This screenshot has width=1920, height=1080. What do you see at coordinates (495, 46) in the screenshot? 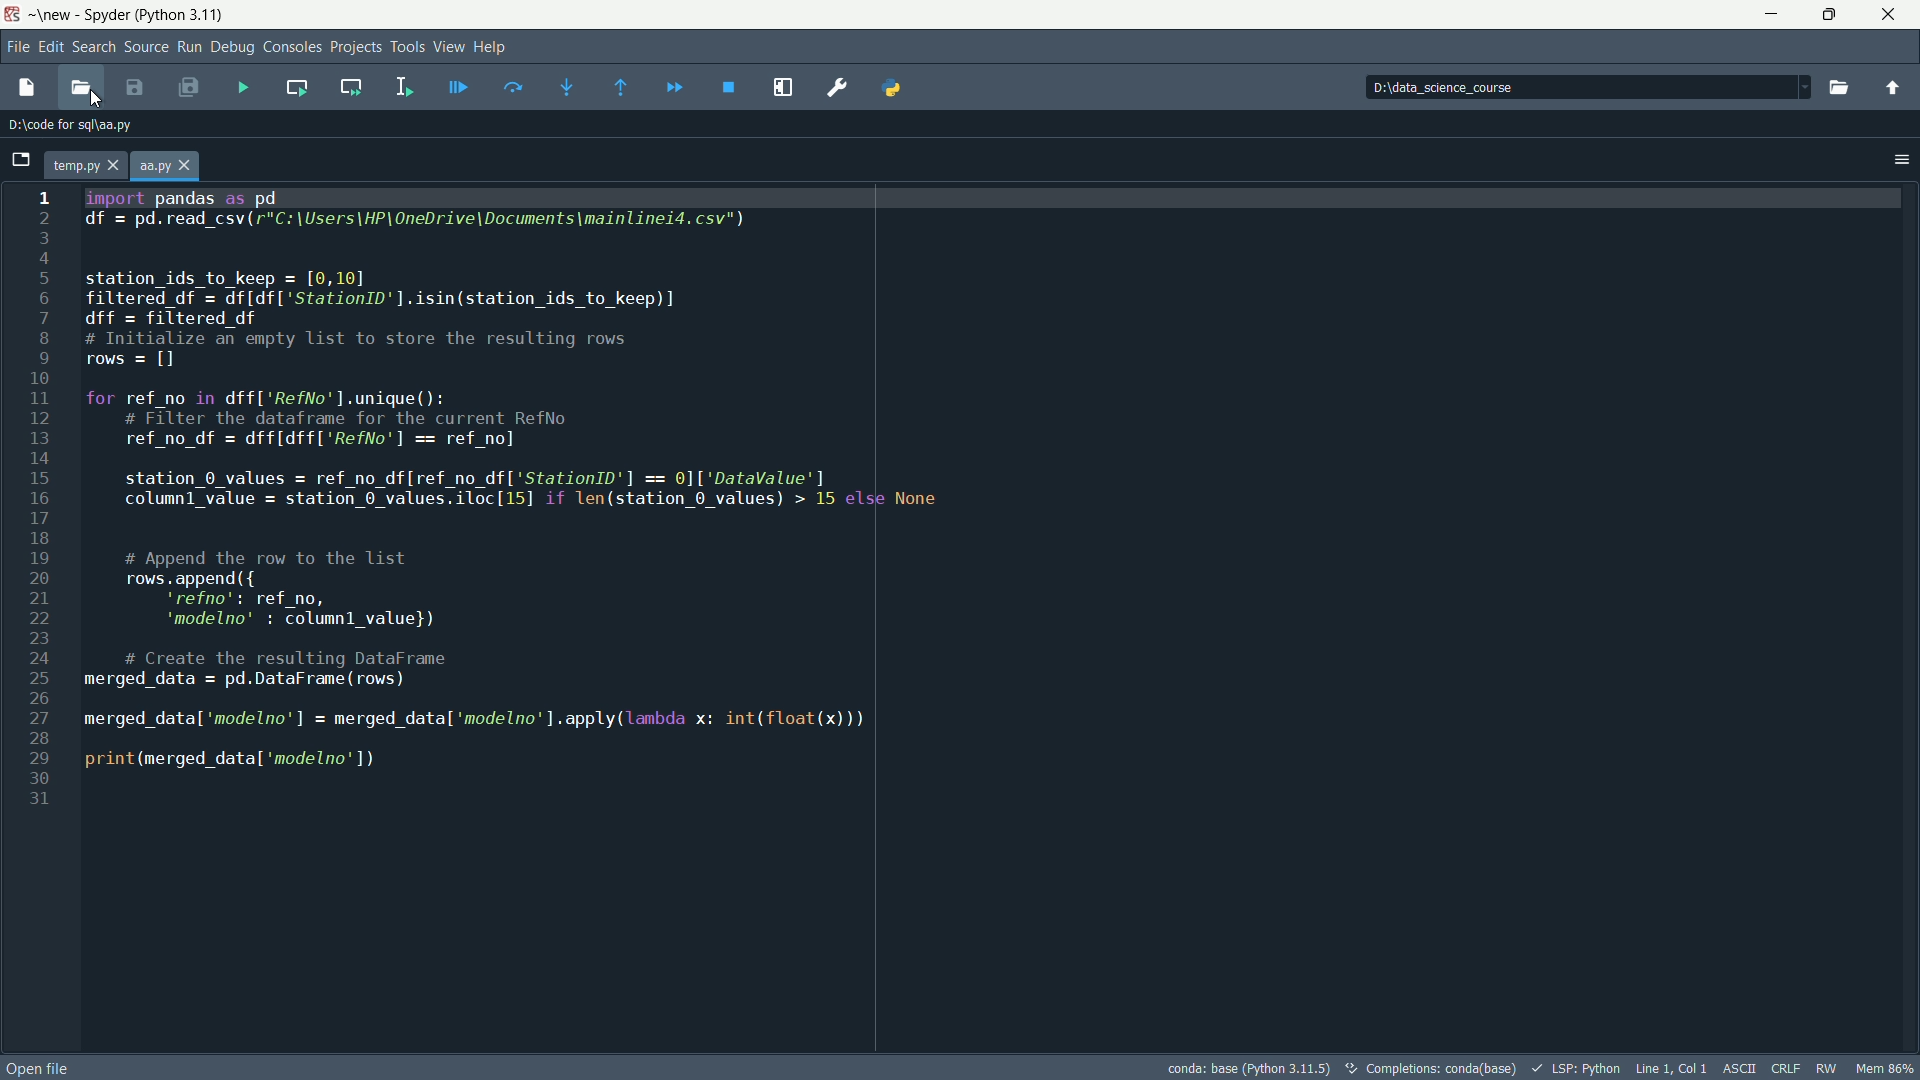
I see `help menu` at bounding box center [495, 46].